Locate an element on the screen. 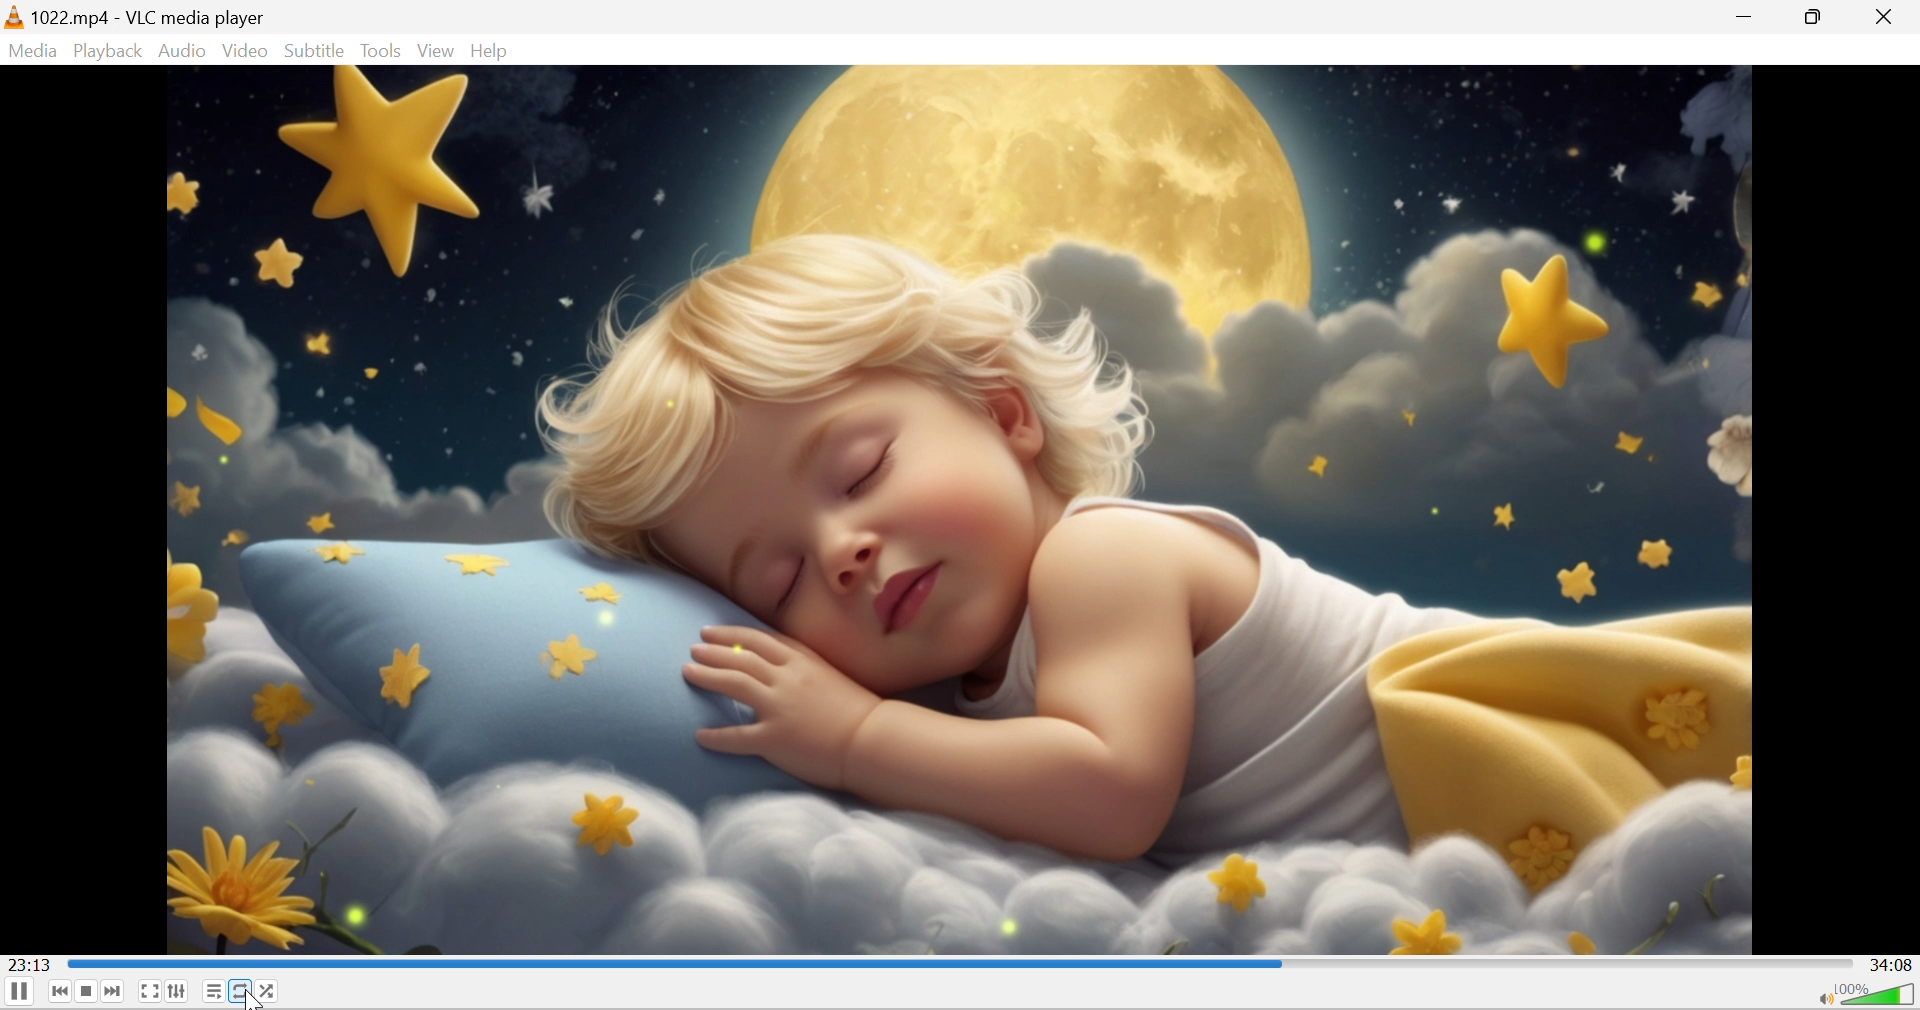  Toggle the video in fullscreen is located at coordinates (148, 994).